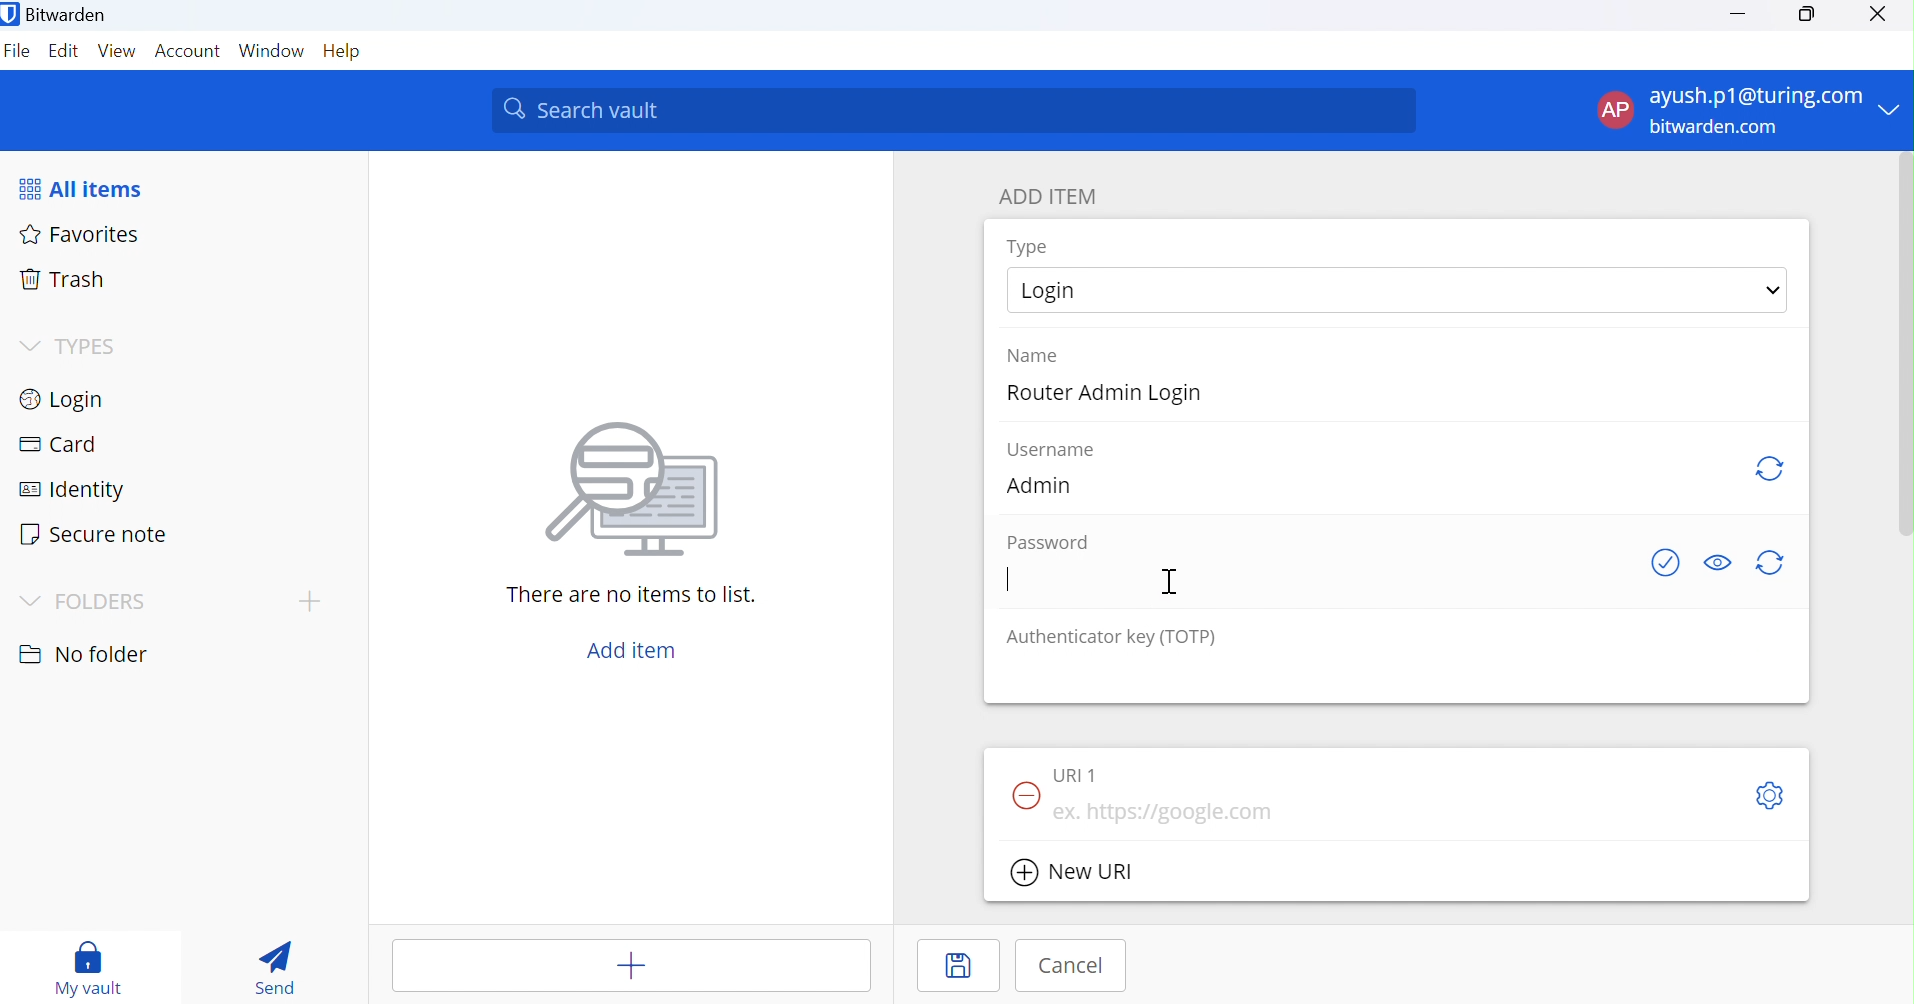 The image size is (1914, 1004). I want to click on Cancel, so click(1071, 966).